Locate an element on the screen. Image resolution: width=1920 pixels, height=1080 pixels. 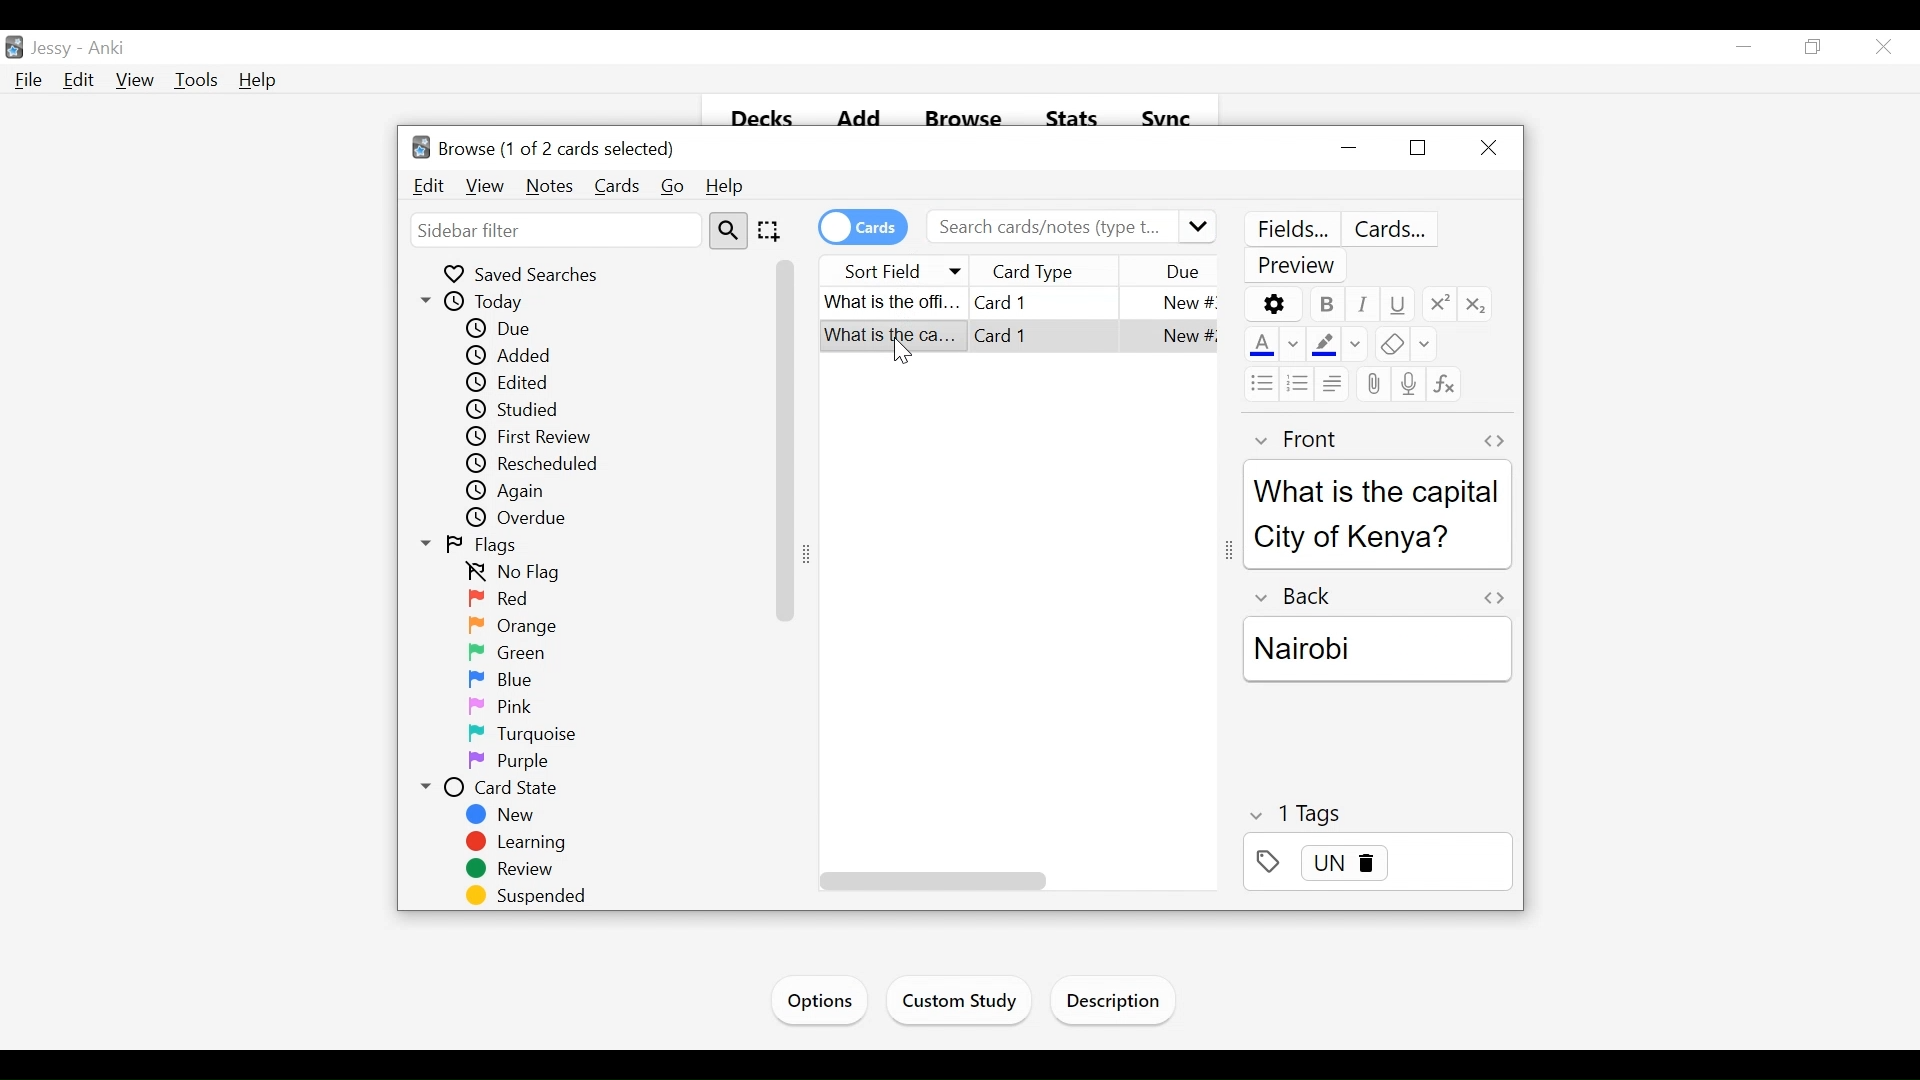
Text Coloe is located at coordinates (1259, 346).